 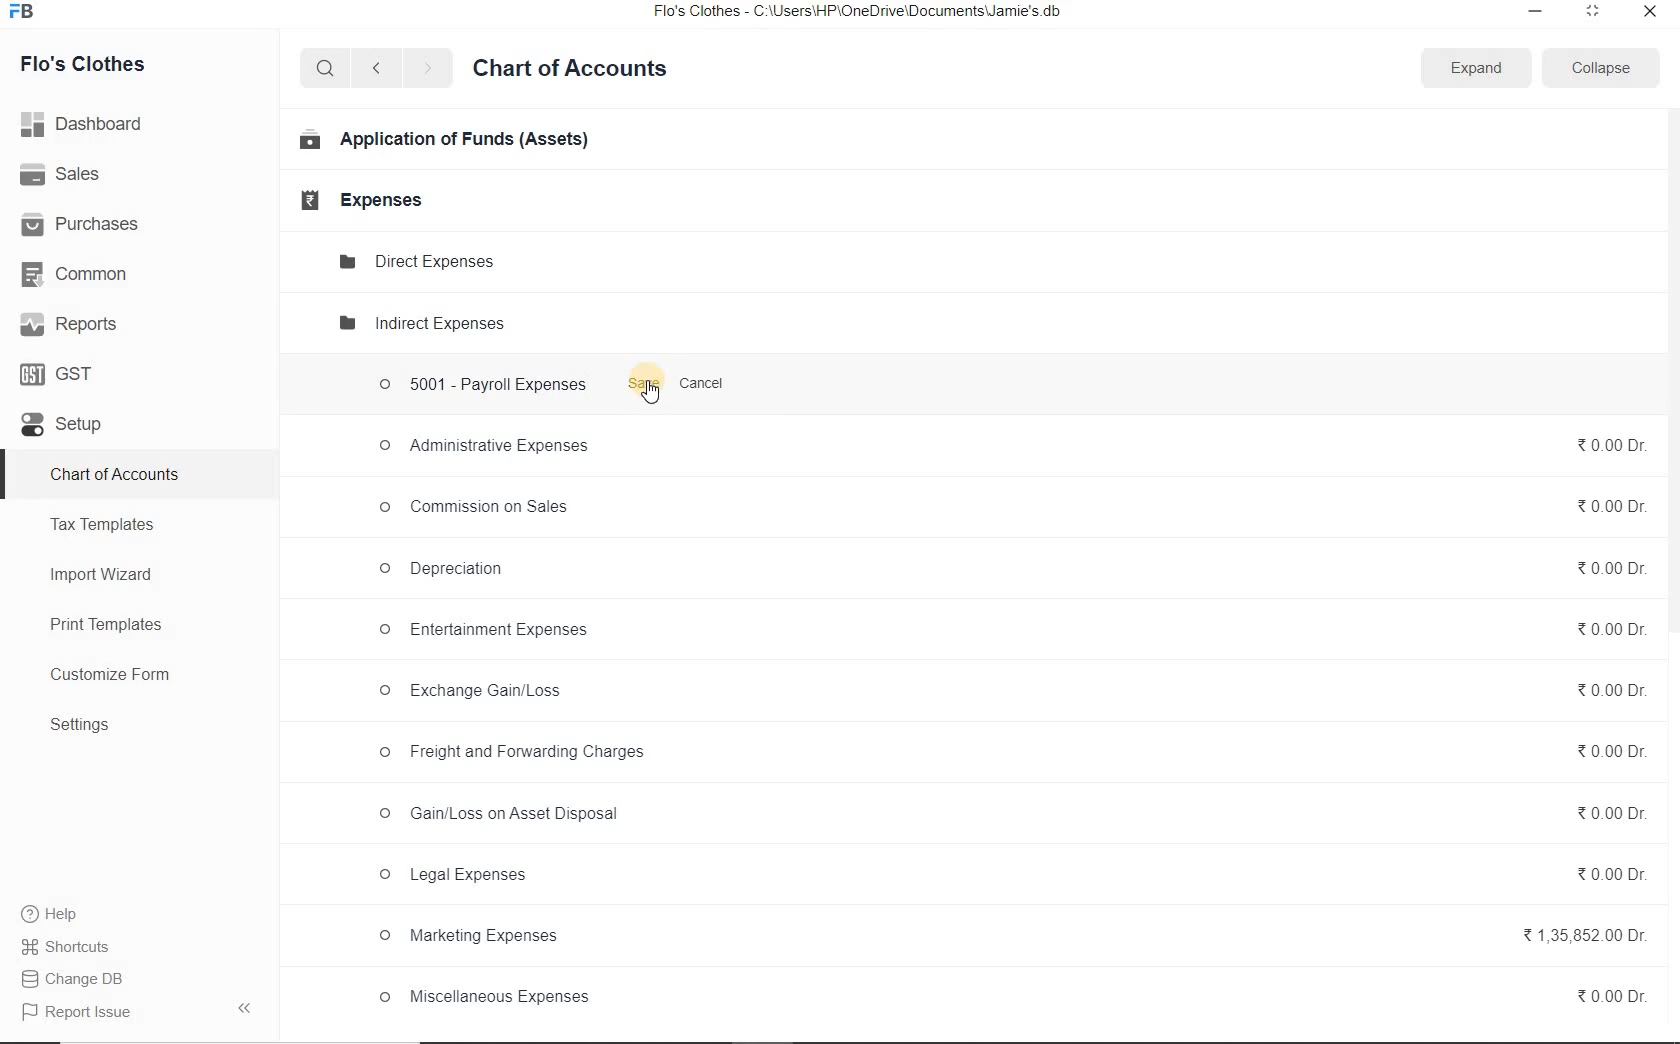 I want to click on Cancel, so click(x=705, y=387).